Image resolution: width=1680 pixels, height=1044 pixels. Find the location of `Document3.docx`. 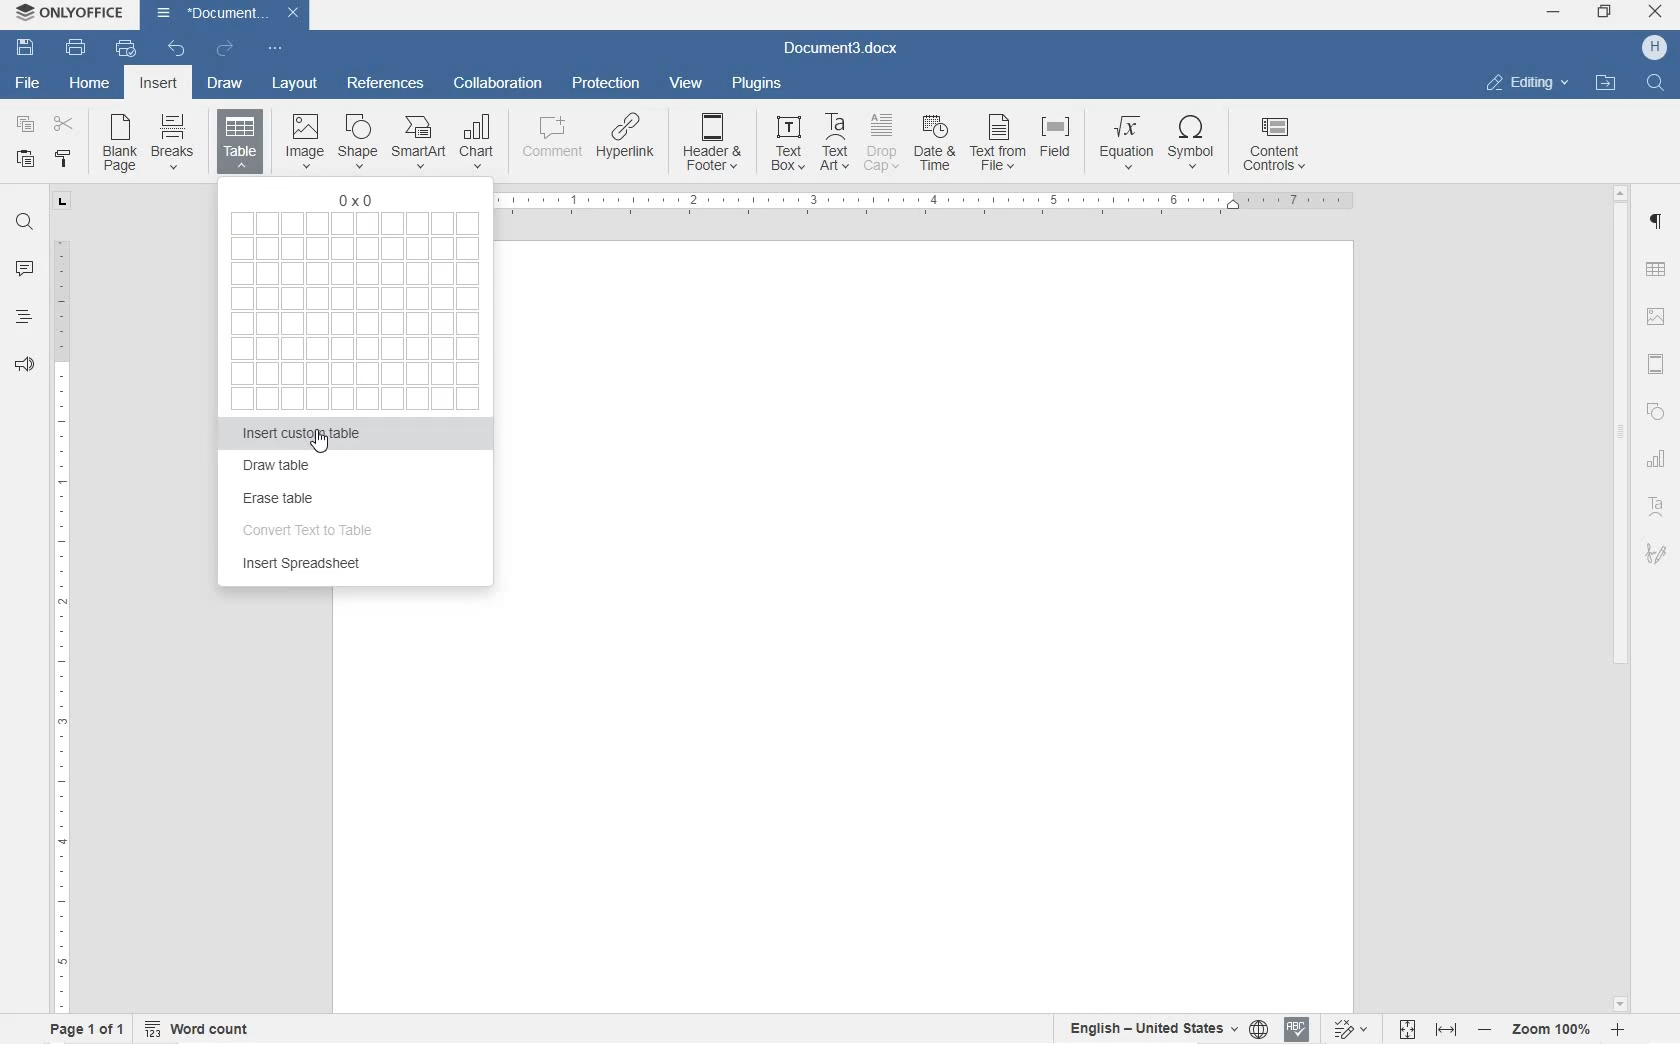

Document3.docx is located at coordinates (842, 46).